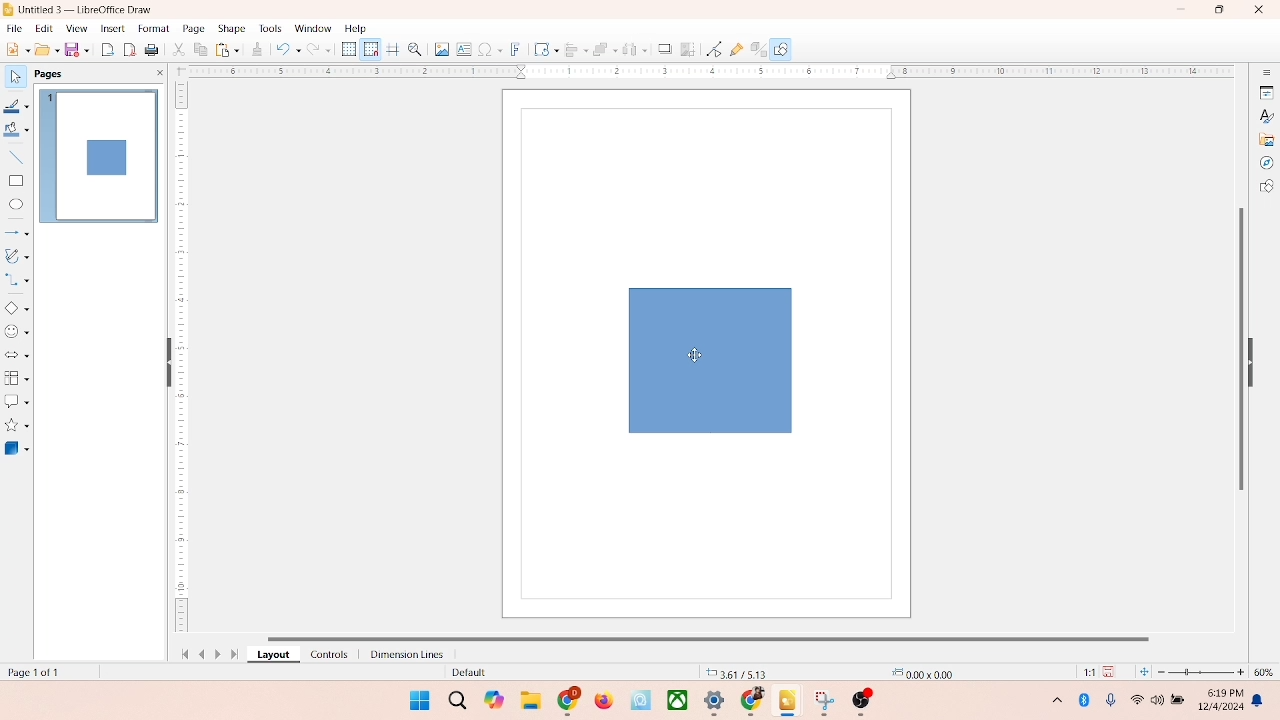 The width and height of the screenshot is (1280, 720). I want to click on zoom percentage, so click(1267, 672).